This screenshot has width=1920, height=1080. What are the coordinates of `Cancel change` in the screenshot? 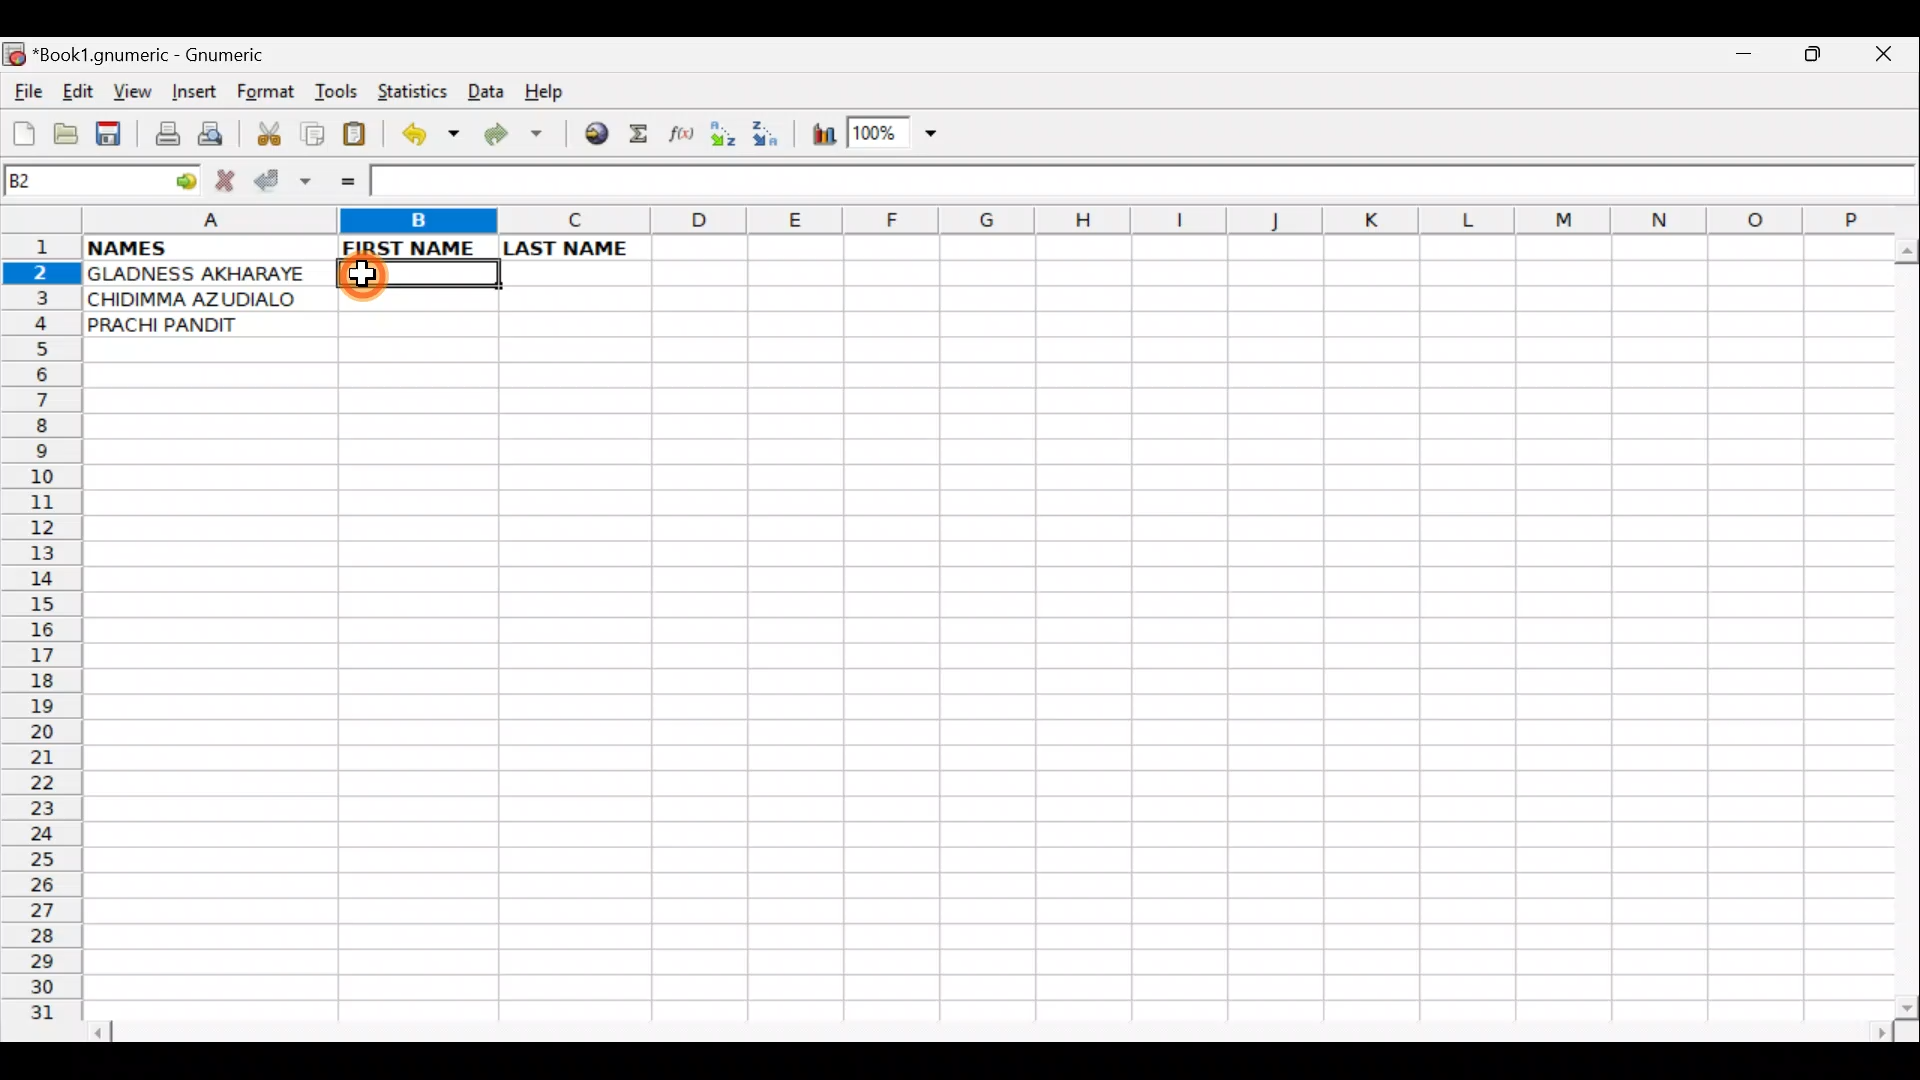 It's located at (230, 177).